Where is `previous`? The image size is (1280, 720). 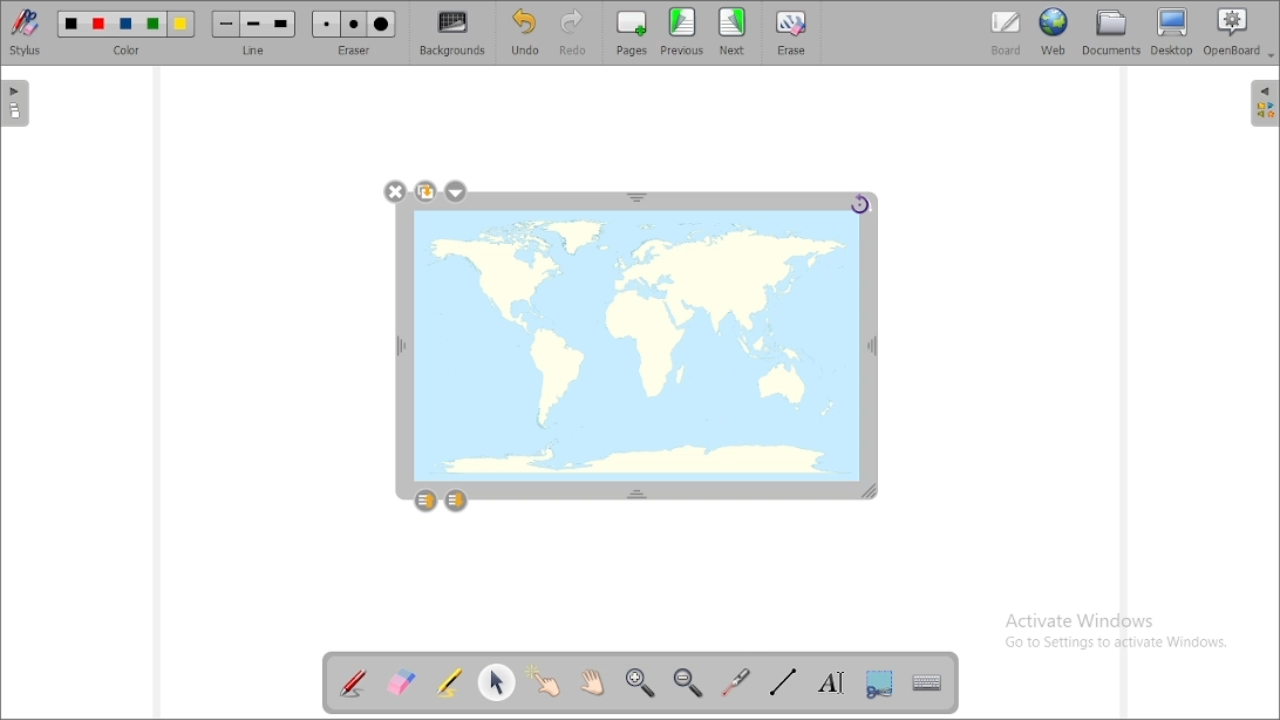 previous is located at coordinates (682, 31).